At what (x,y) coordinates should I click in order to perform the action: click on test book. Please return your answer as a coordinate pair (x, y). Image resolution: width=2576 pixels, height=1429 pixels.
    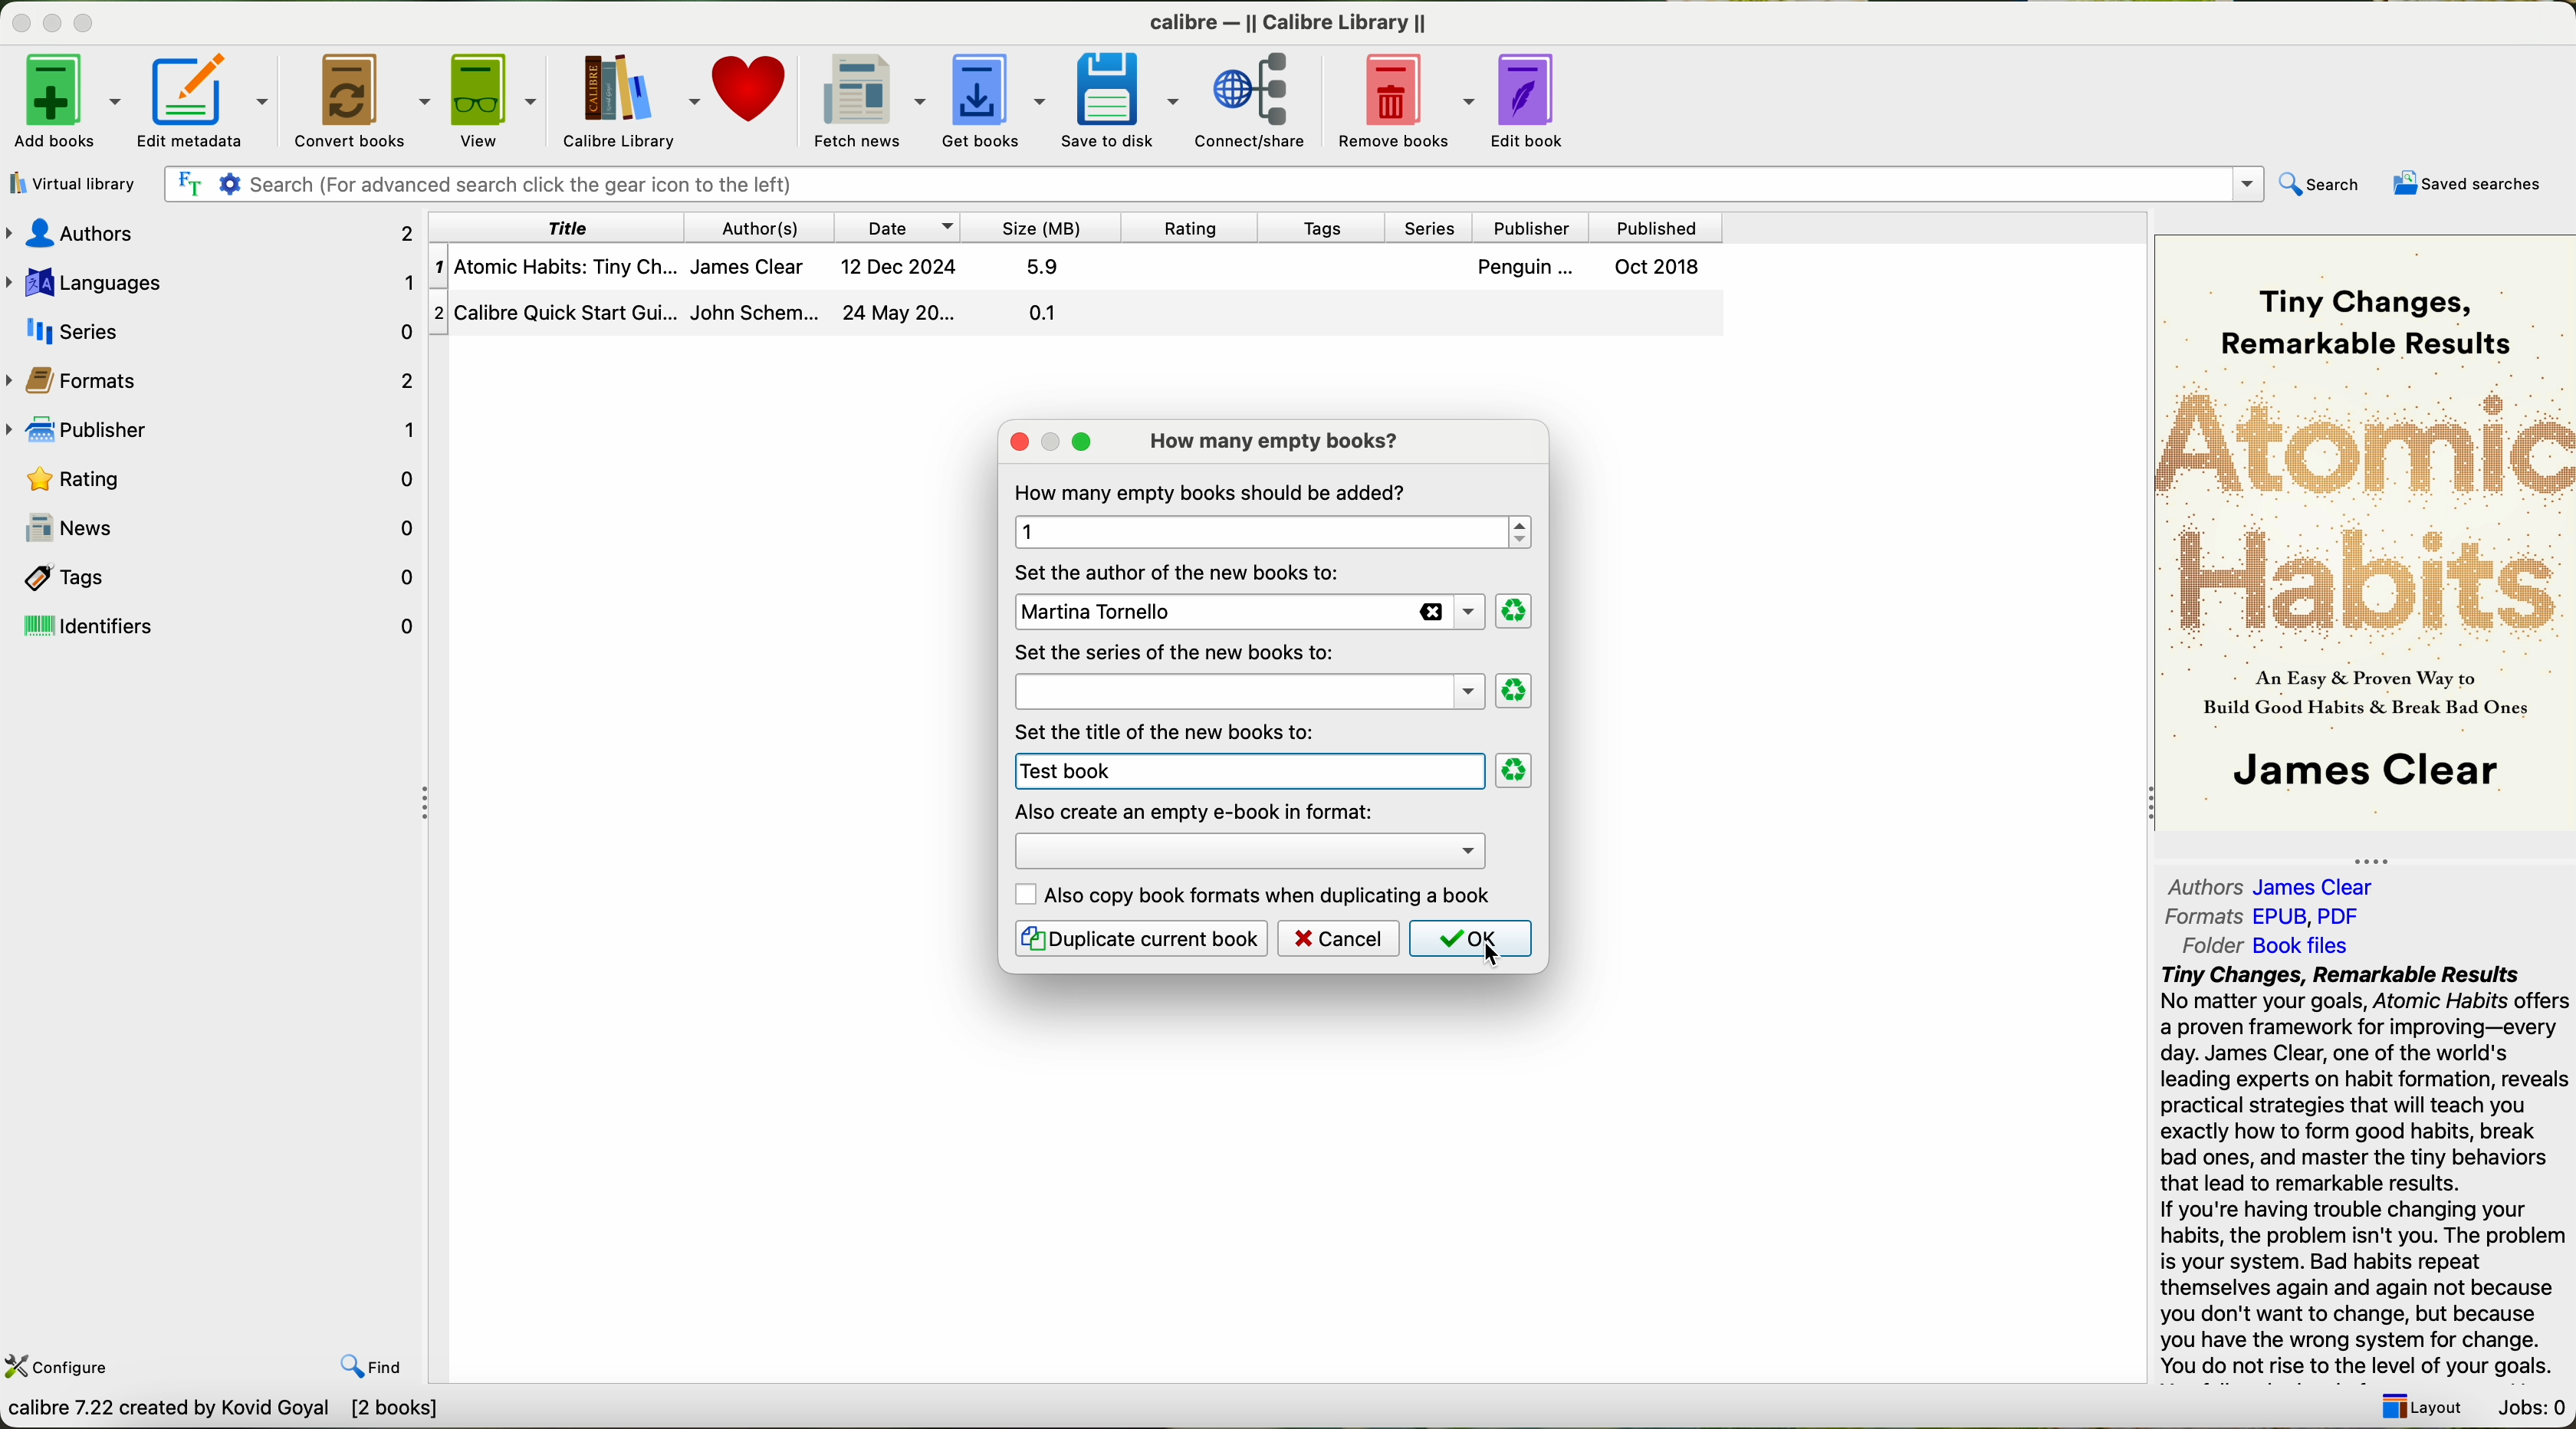
    Looking at the image, I should click on (1066, 772).